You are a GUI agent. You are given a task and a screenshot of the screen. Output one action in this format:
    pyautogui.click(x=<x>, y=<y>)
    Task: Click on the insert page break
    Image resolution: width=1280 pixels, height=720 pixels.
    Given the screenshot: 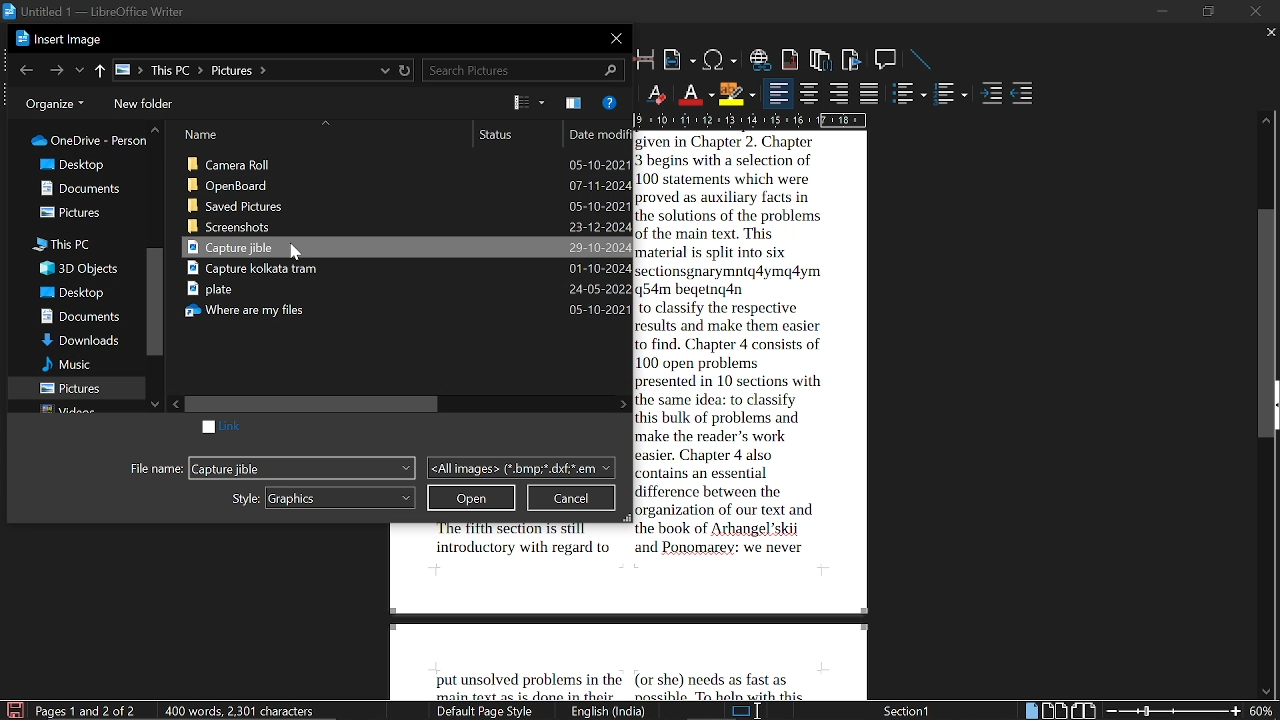 What is the action you would take?
    pyautogui.click(x=644, y=59)
    